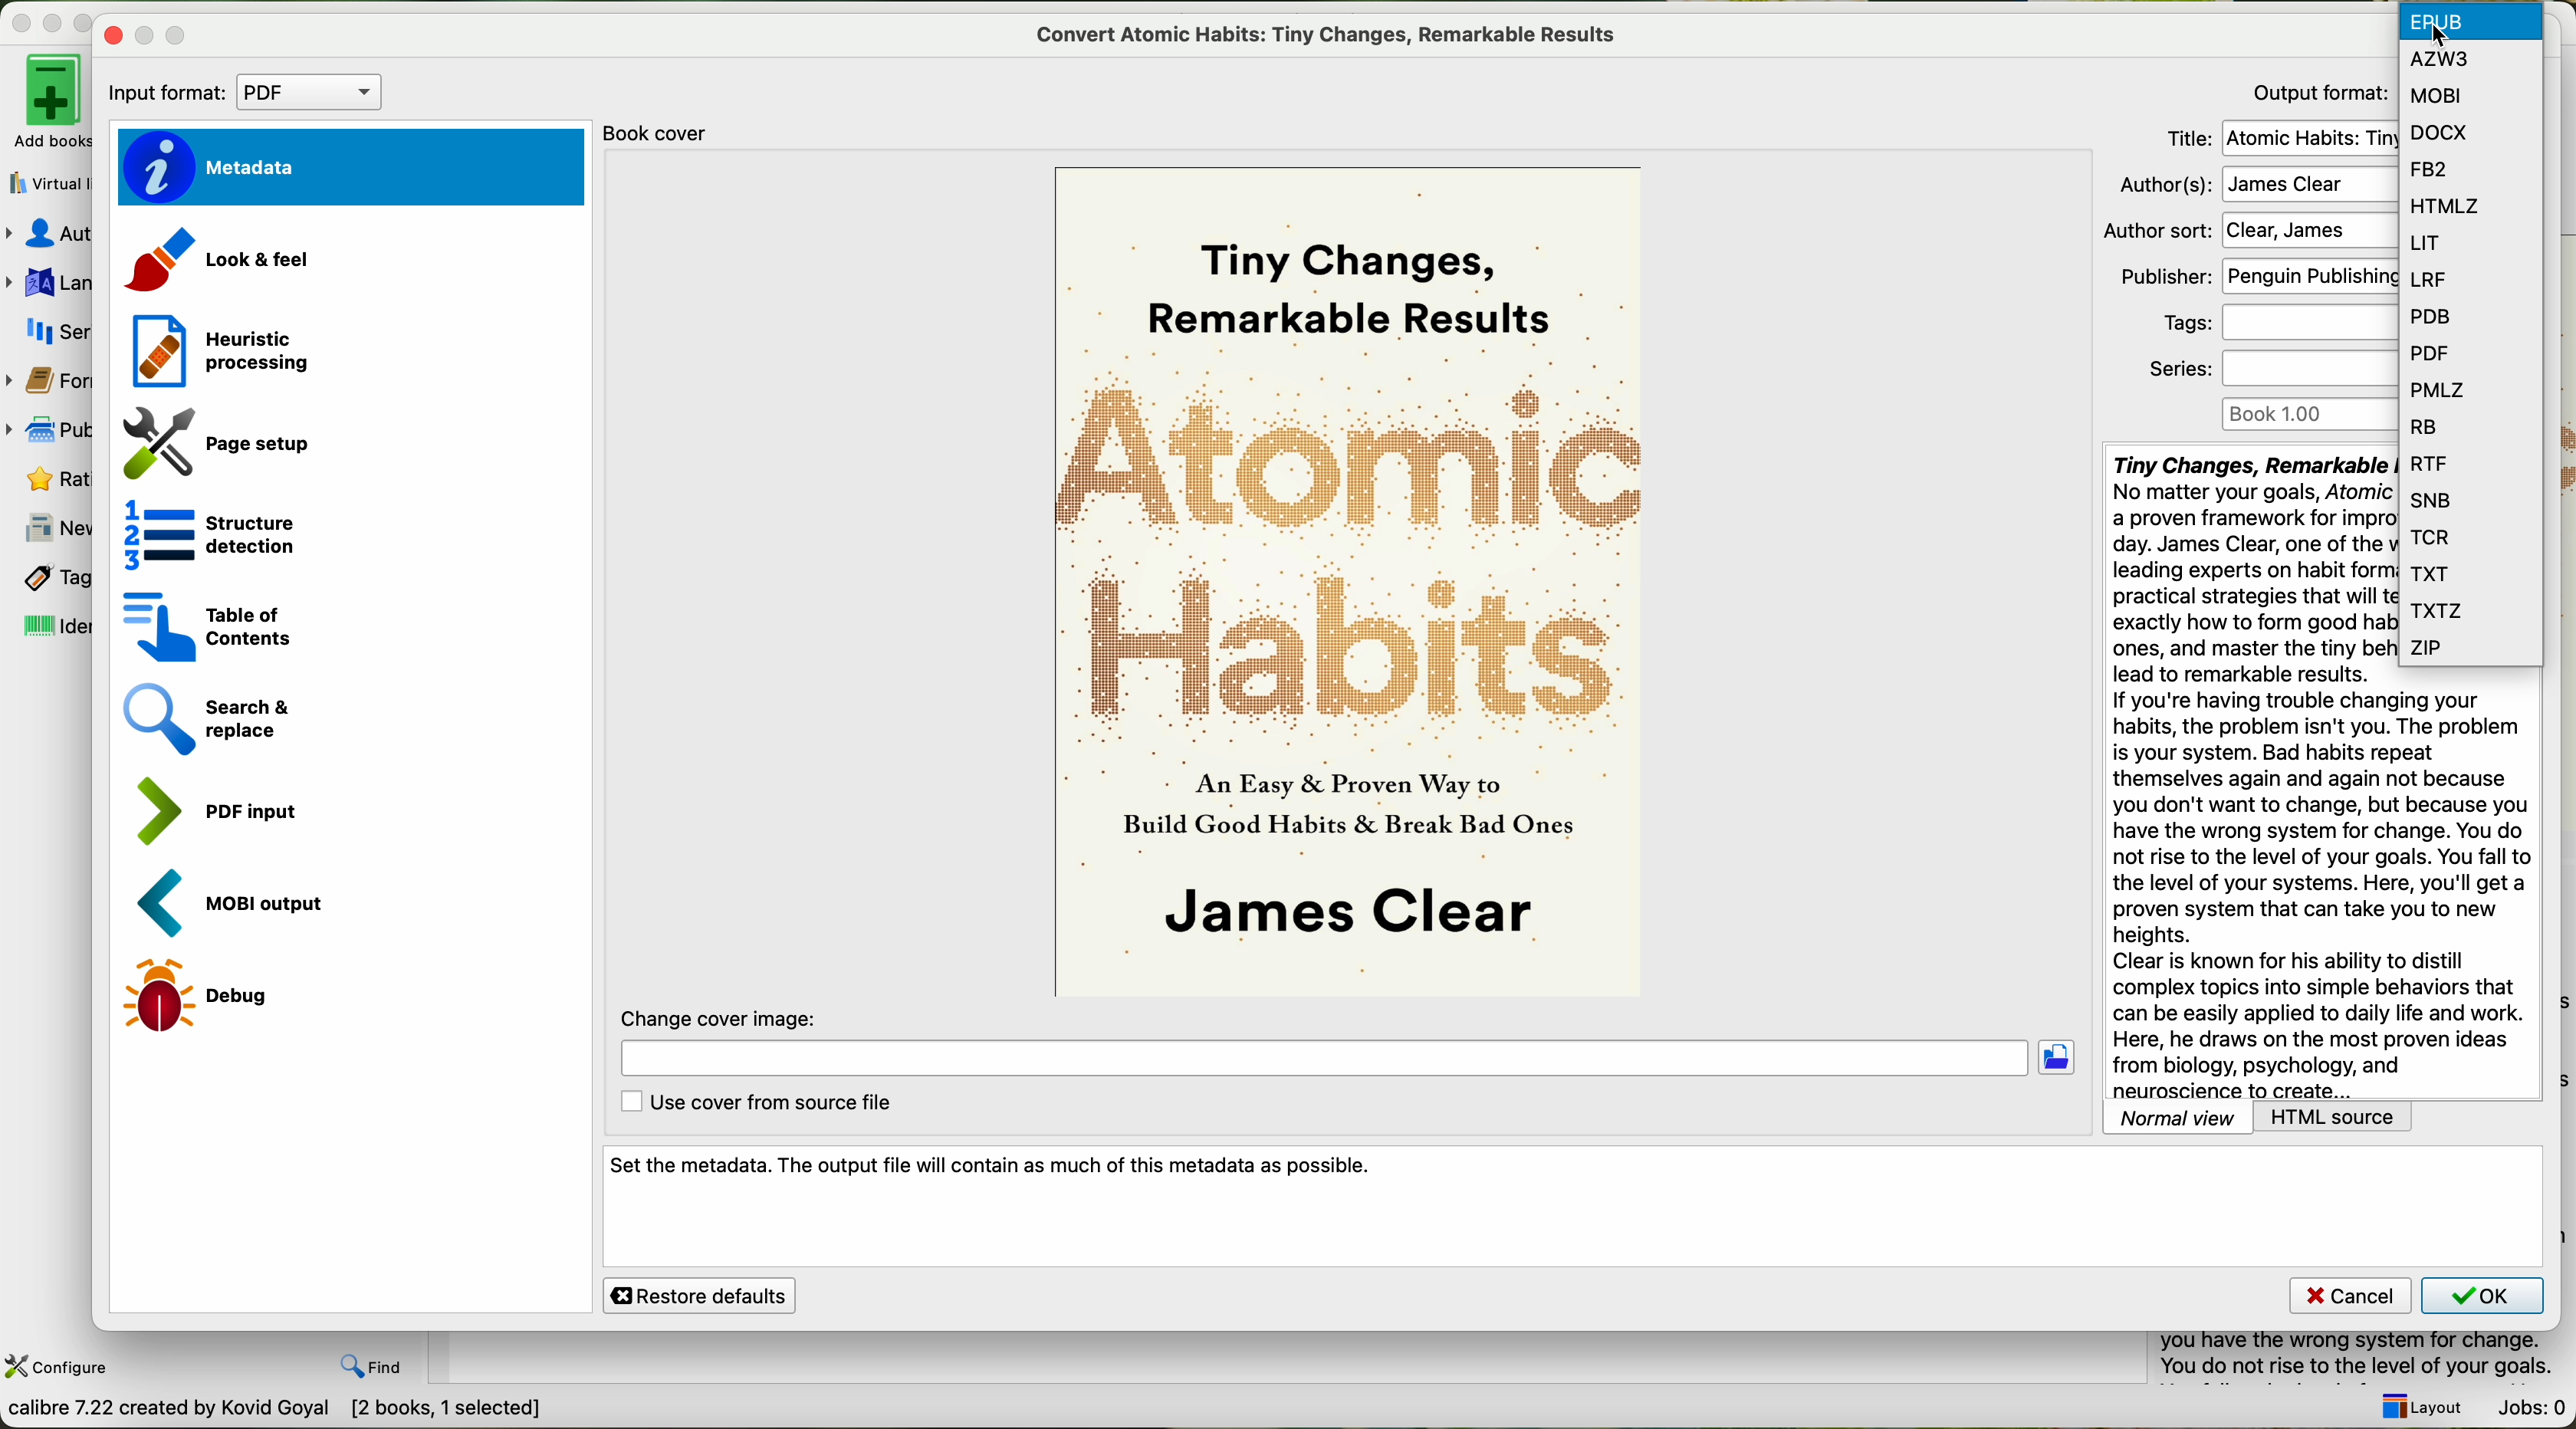  I want to click on rating, so click(45, 479).